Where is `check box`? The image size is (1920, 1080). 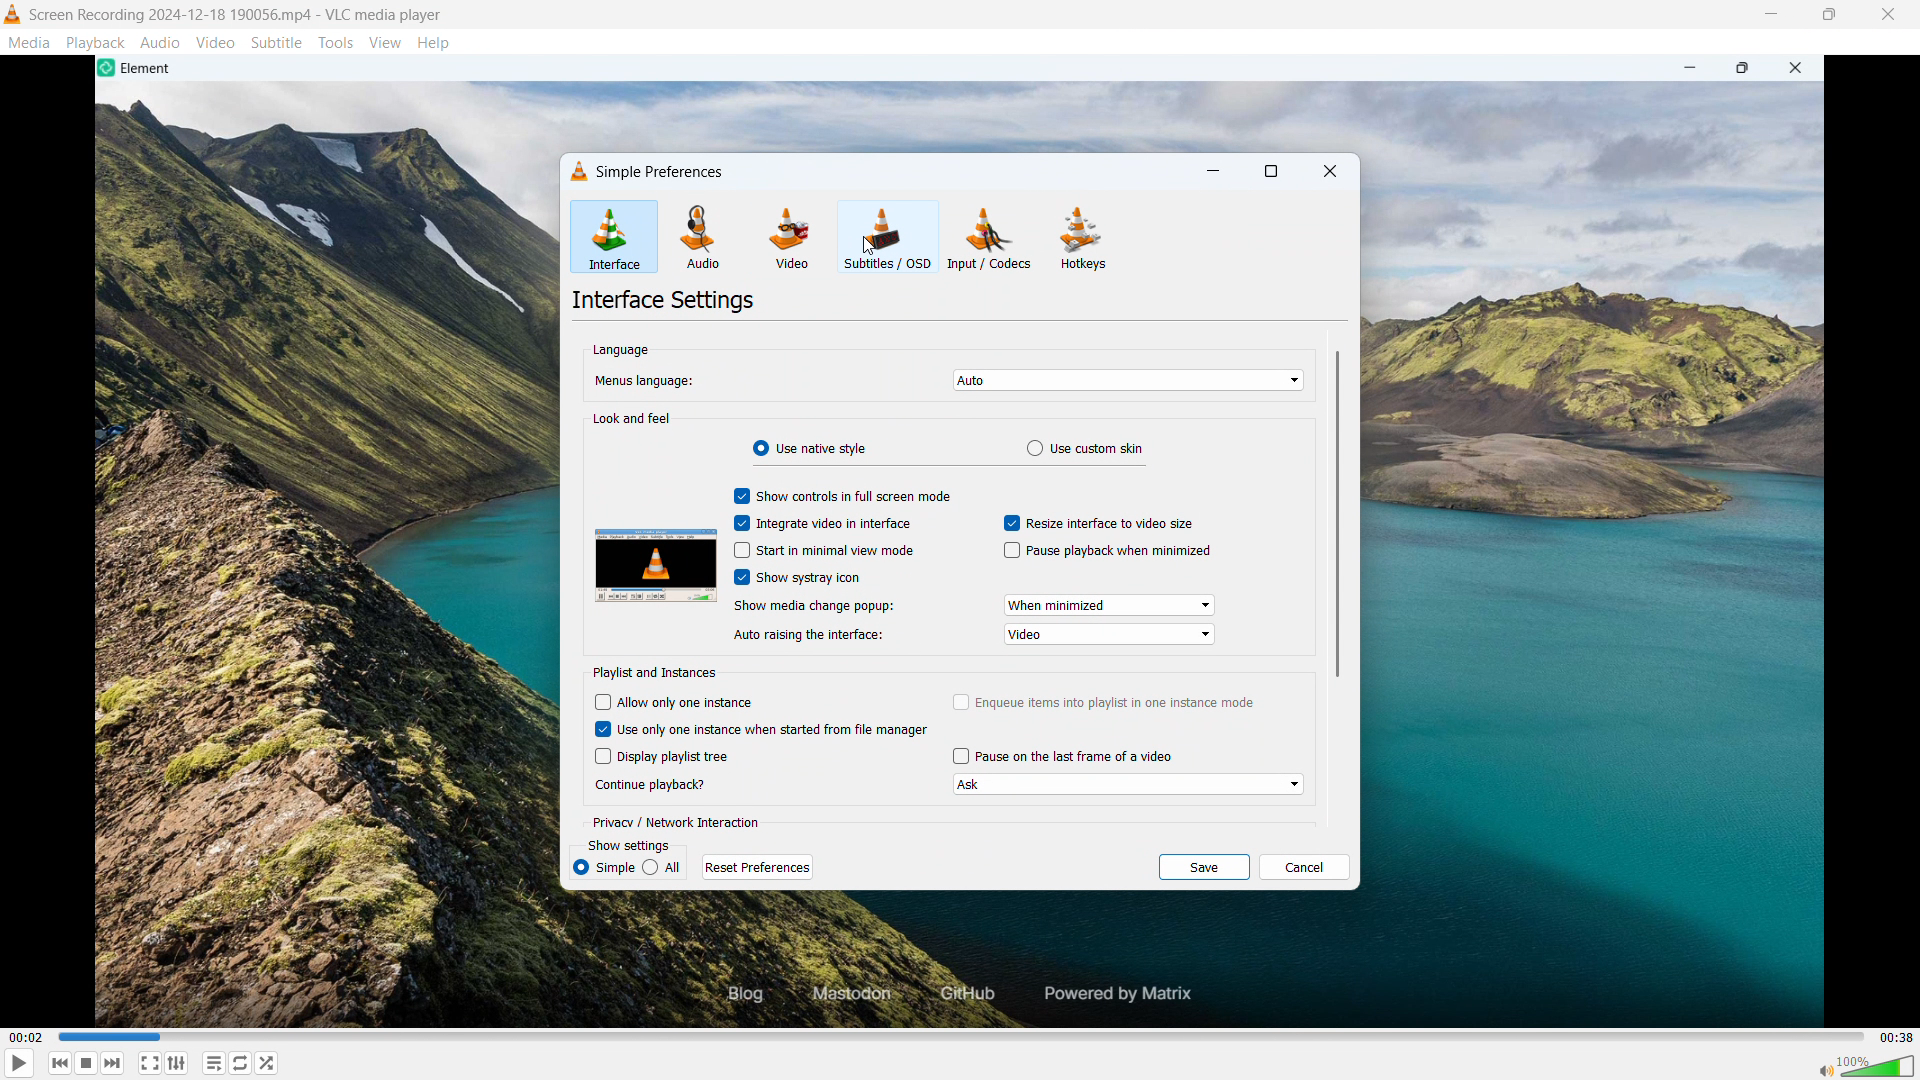 check box is located at coordinates (737, 525).